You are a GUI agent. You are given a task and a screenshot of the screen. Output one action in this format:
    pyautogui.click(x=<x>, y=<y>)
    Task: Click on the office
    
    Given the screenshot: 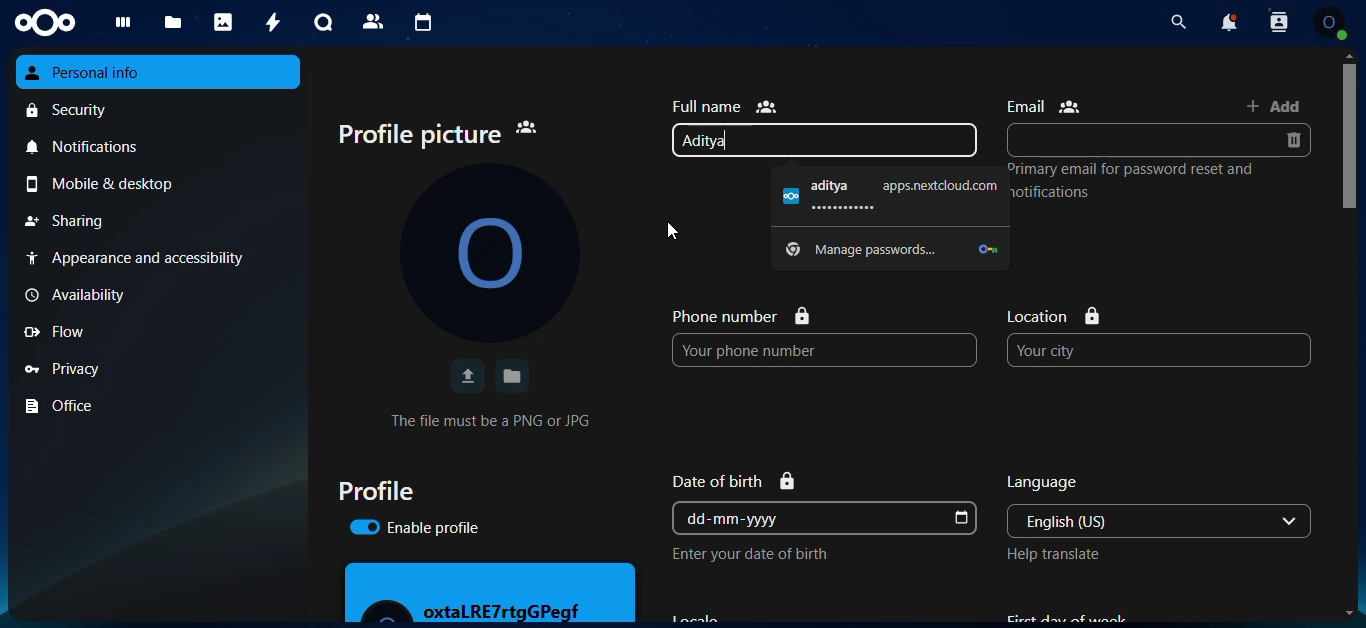 What is the action you would take?
    pyautogui.click(x=160, y=406)
    